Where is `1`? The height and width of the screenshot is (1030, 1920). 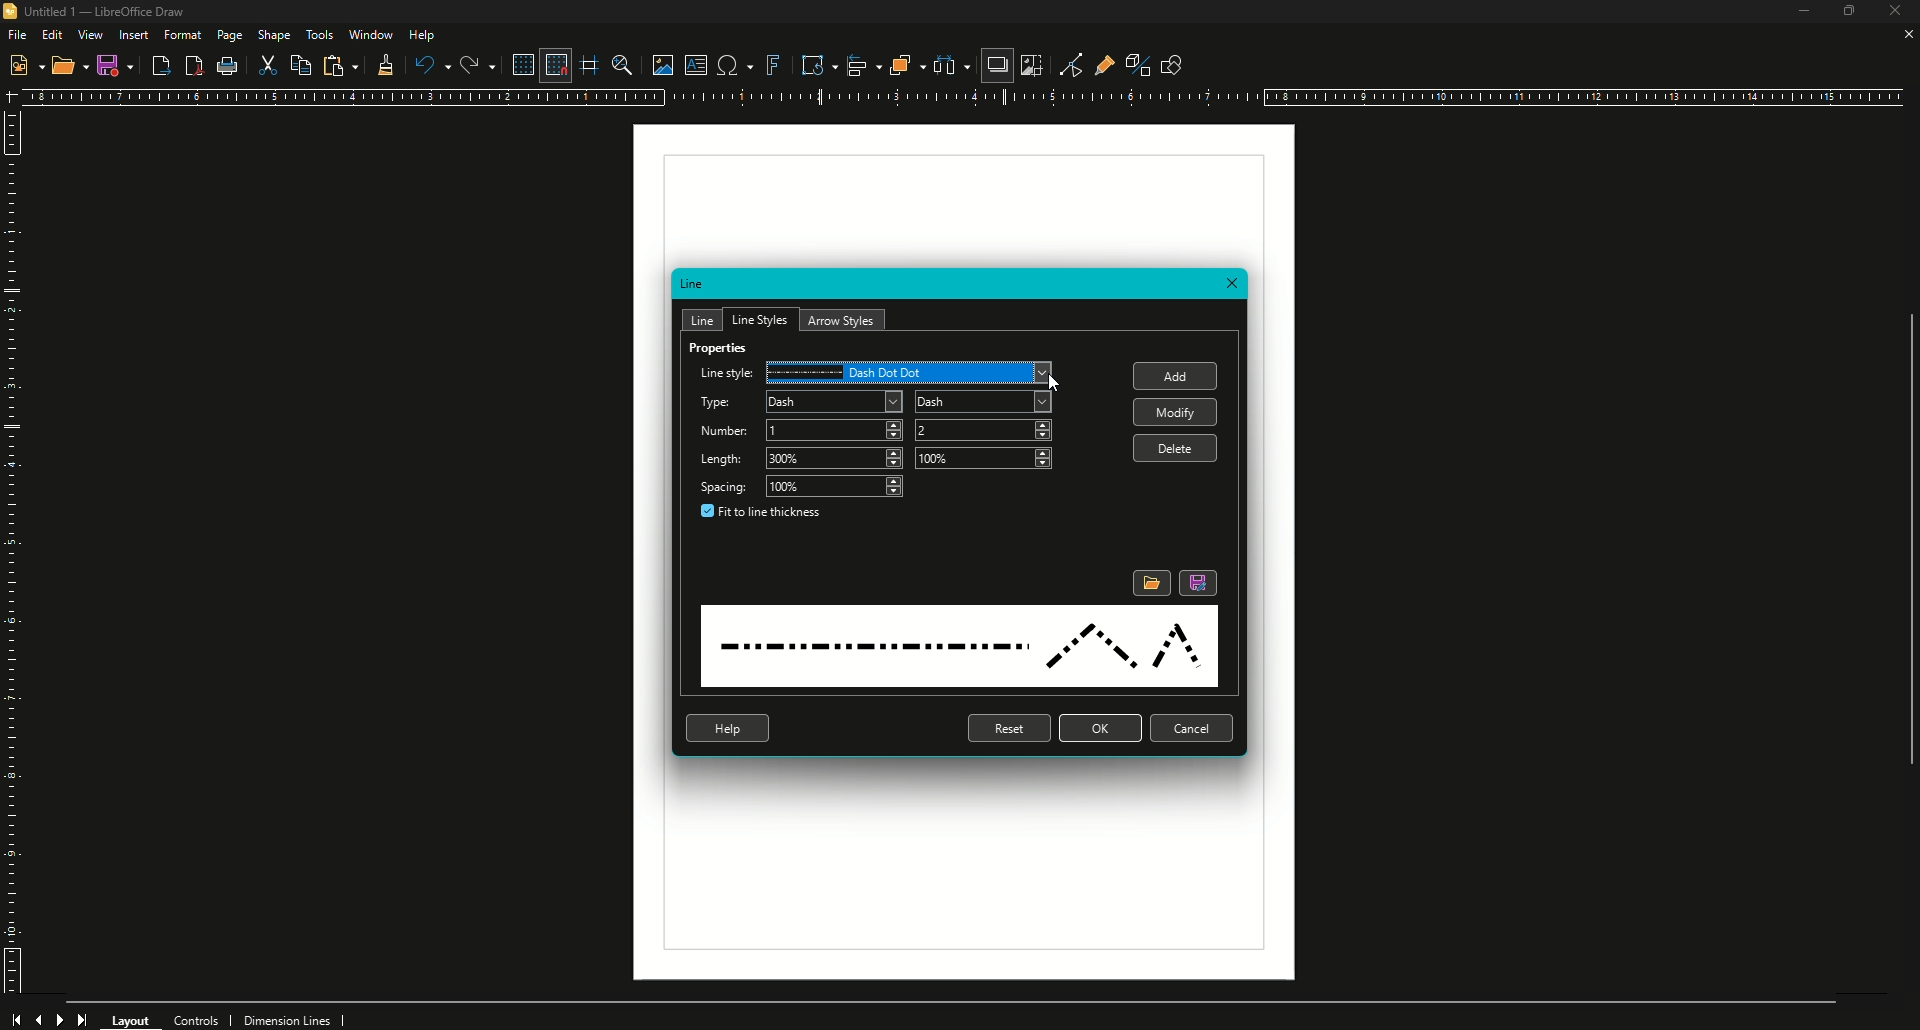 1 is located at coordinates (834, 429).